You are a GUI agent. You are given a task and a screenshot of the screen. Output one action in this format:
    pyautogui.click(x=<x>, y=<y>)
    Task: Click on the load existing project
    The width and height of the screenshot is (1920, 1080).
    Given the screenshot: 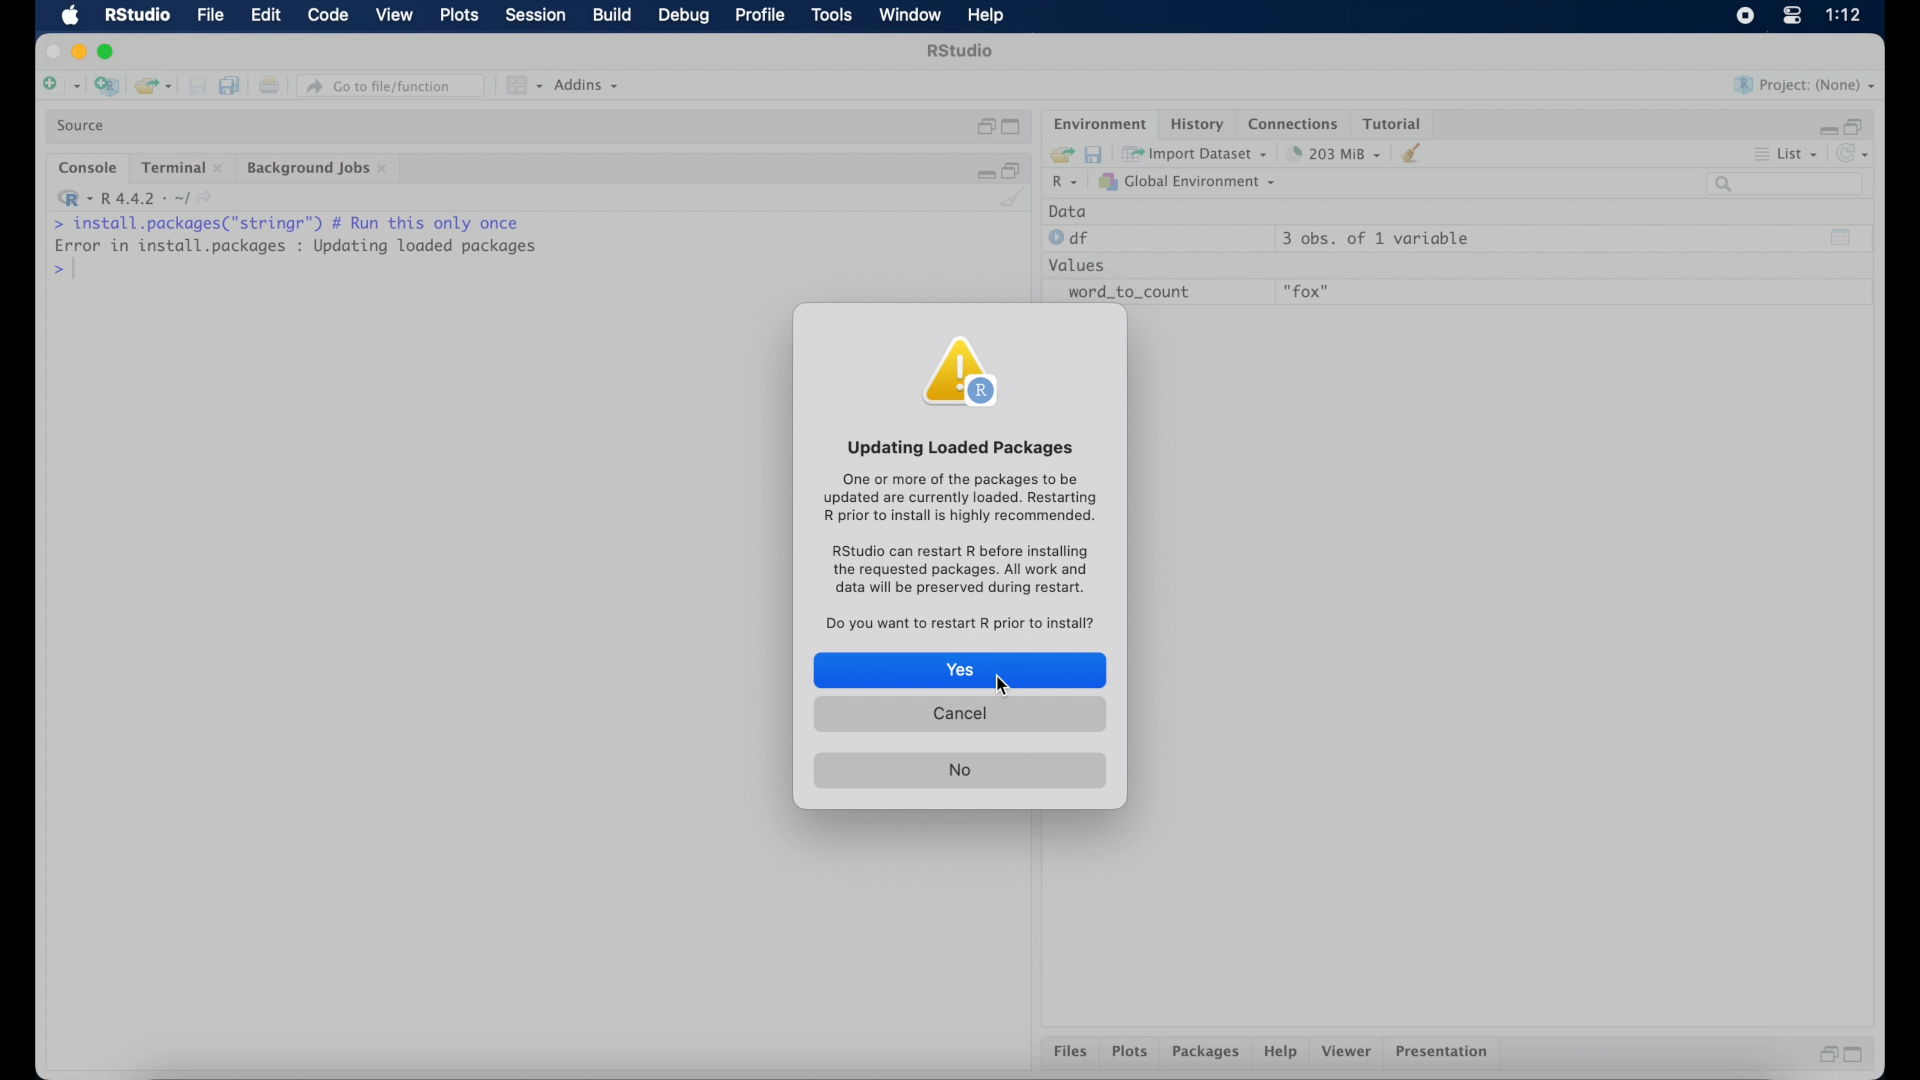 What is the action you would take?
    pyautogui.click(x=157, y=87)
    